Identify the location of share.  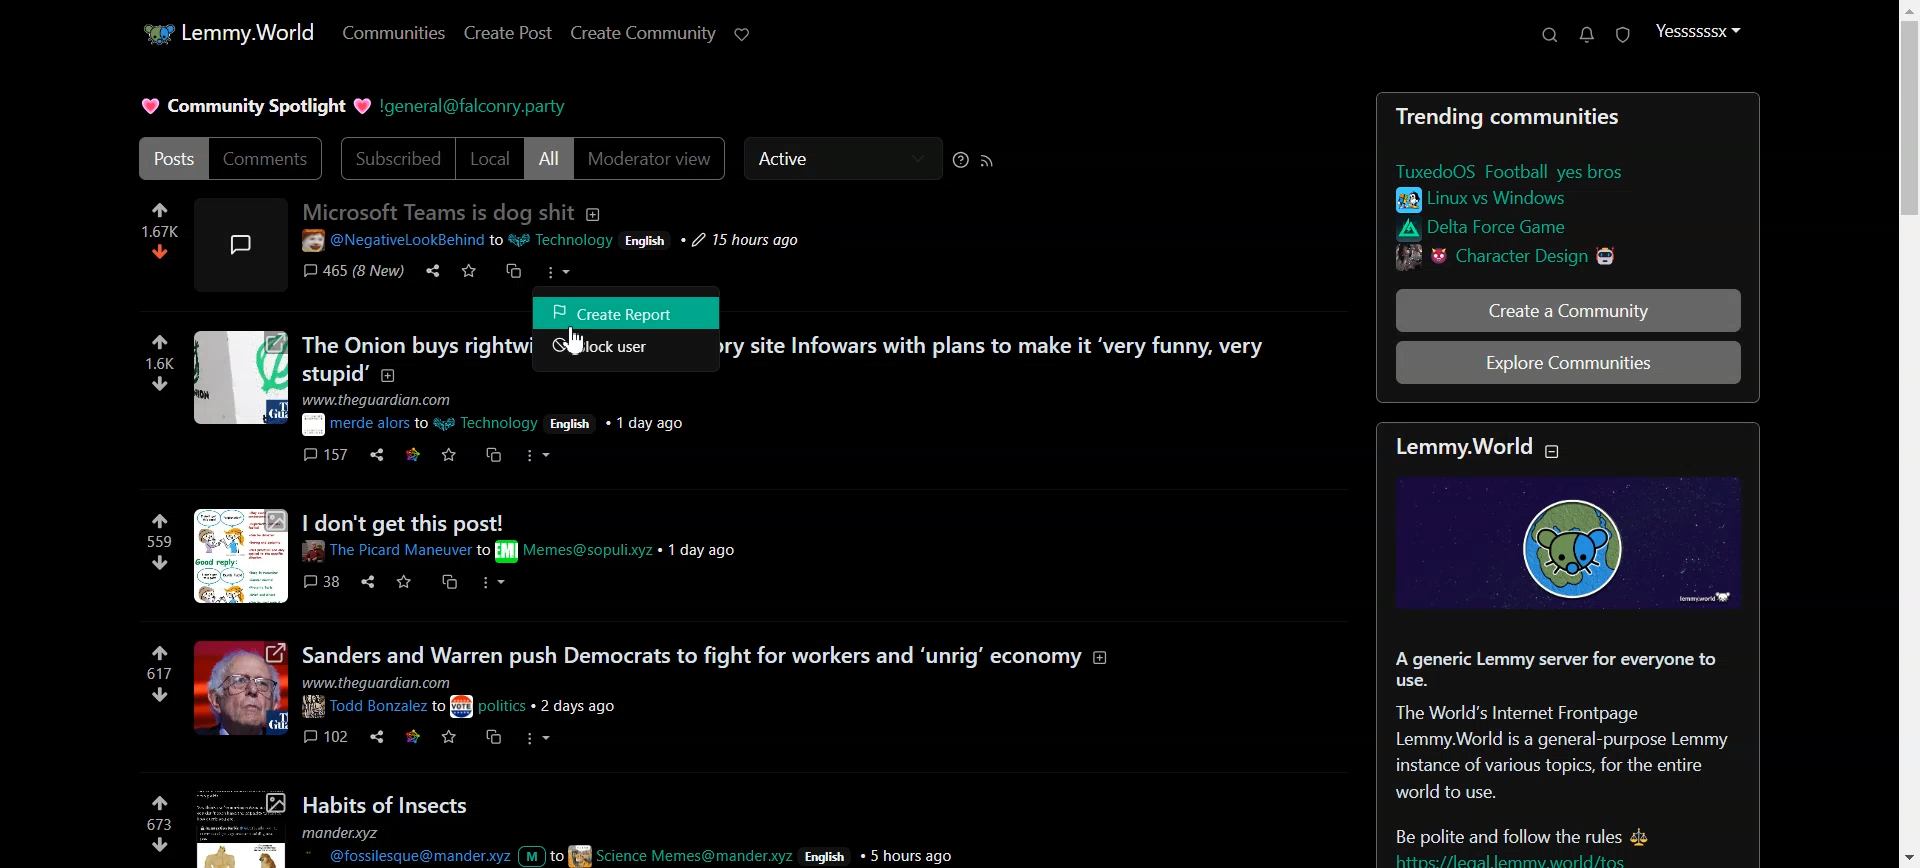
(377, 734).